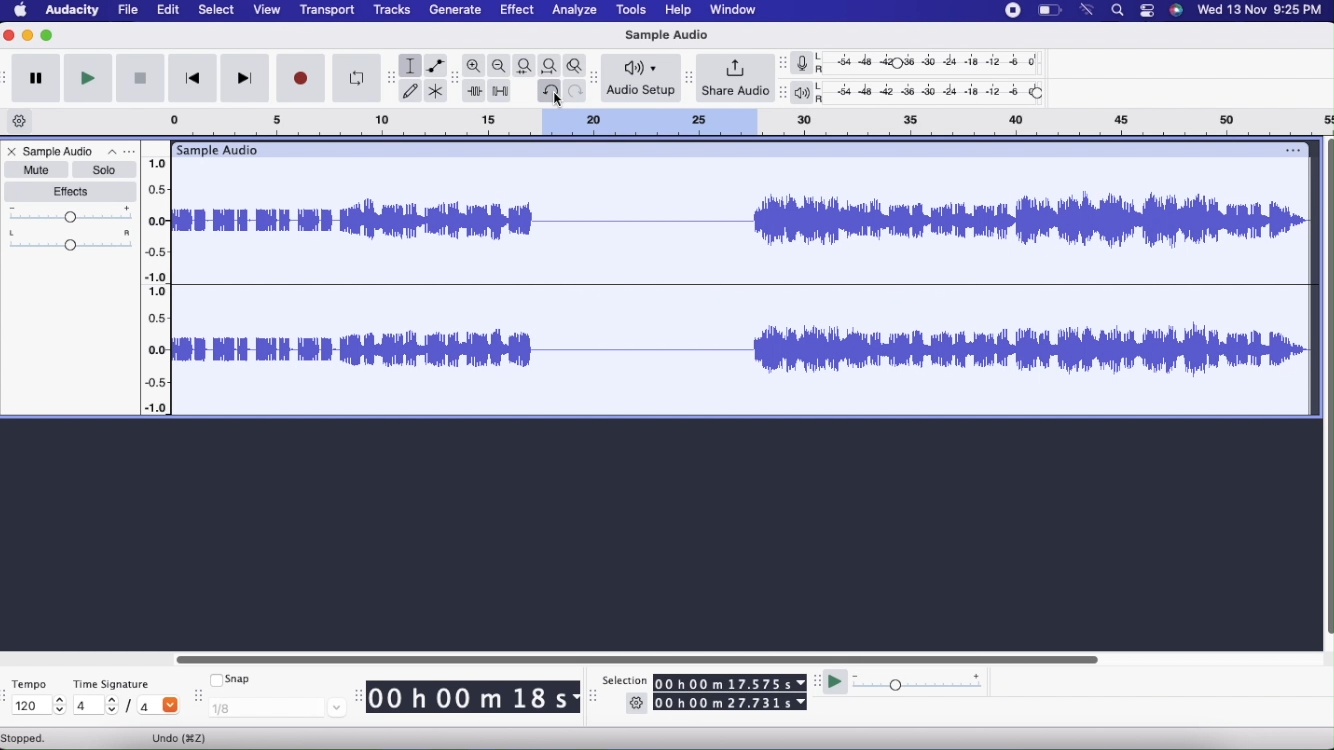 This screenshot has width=1334, height=750. I want to click on cursor, so click(557, 100).